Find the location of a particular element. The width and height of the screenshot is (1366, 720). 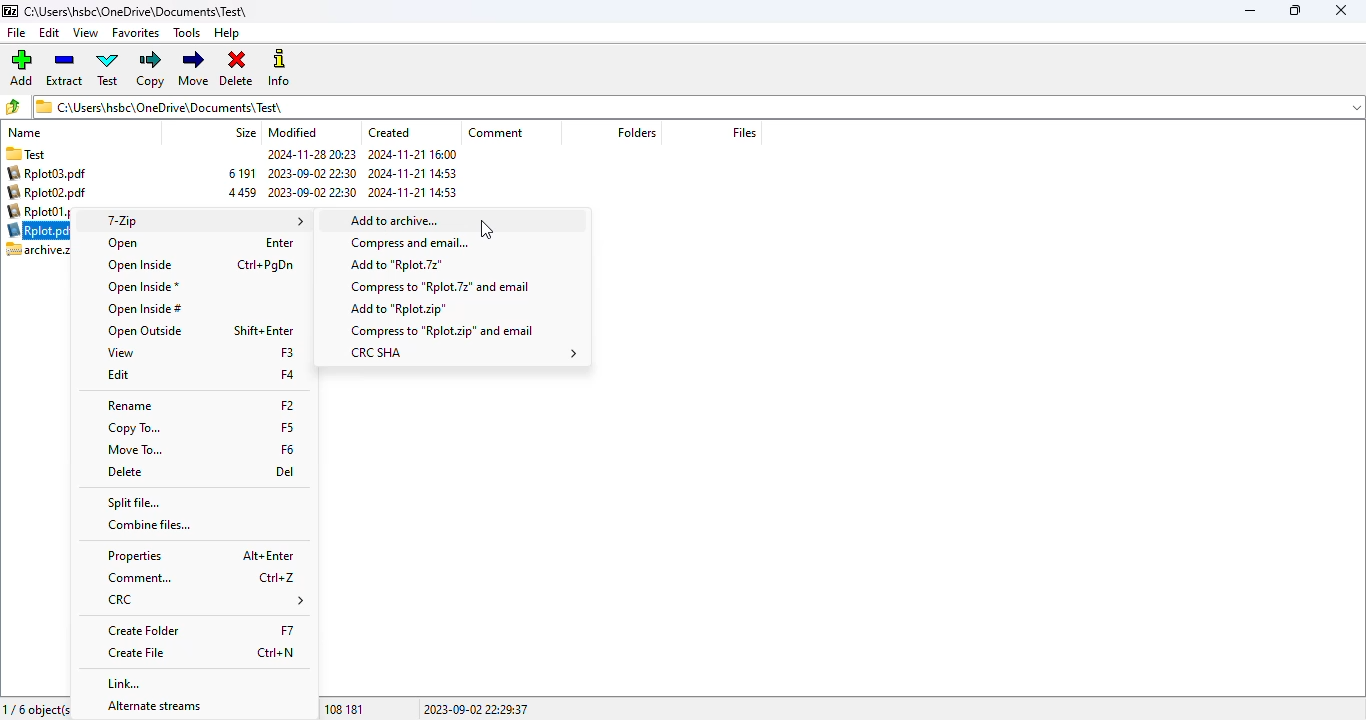

add to .zip file is located at coordinates (400, 310).